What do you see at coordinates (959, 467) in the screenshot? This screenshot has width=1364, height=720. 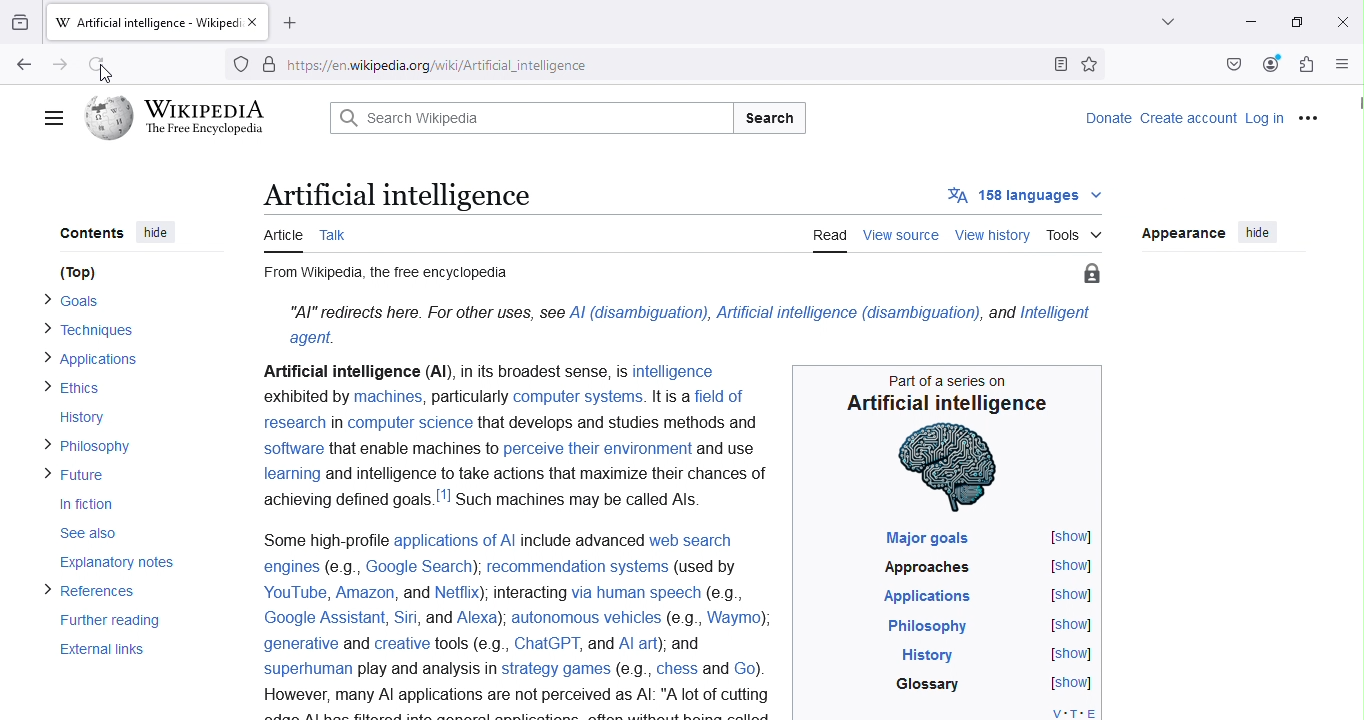 I see `human brain` at bounding box center [959, 467].